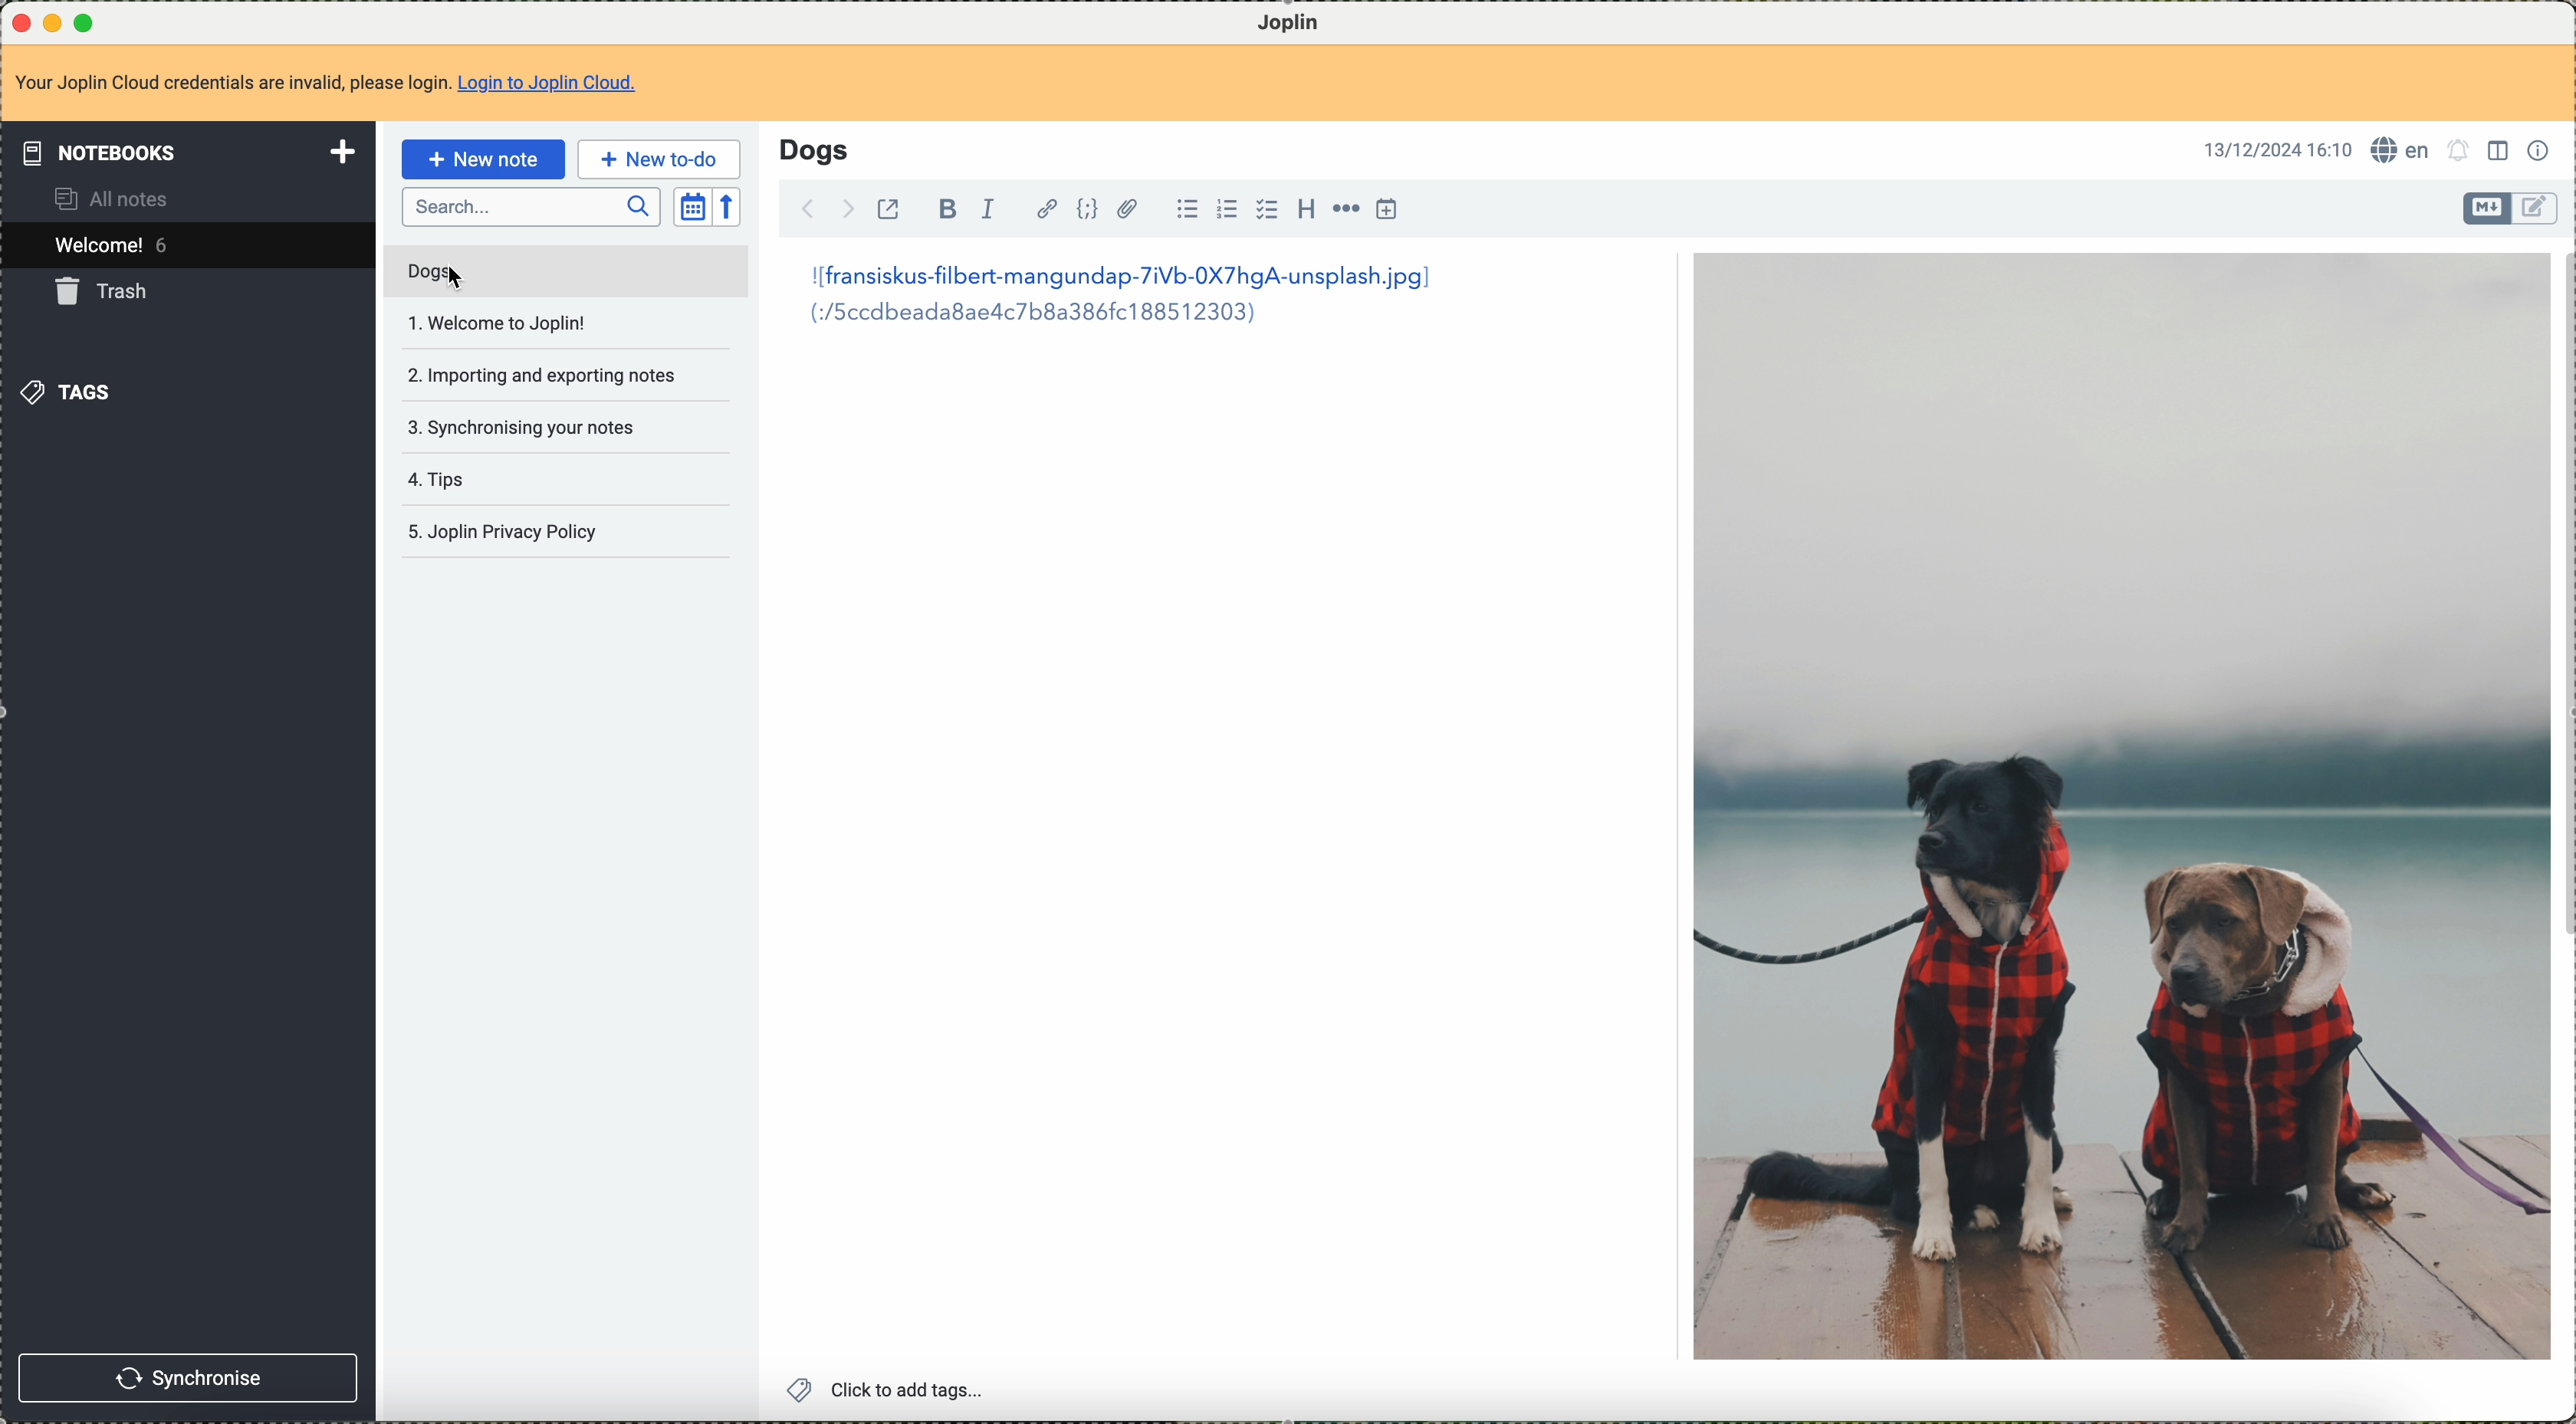 This screenshot has height=1424, width=2576. I want to click on heading, so click(1306, 210).